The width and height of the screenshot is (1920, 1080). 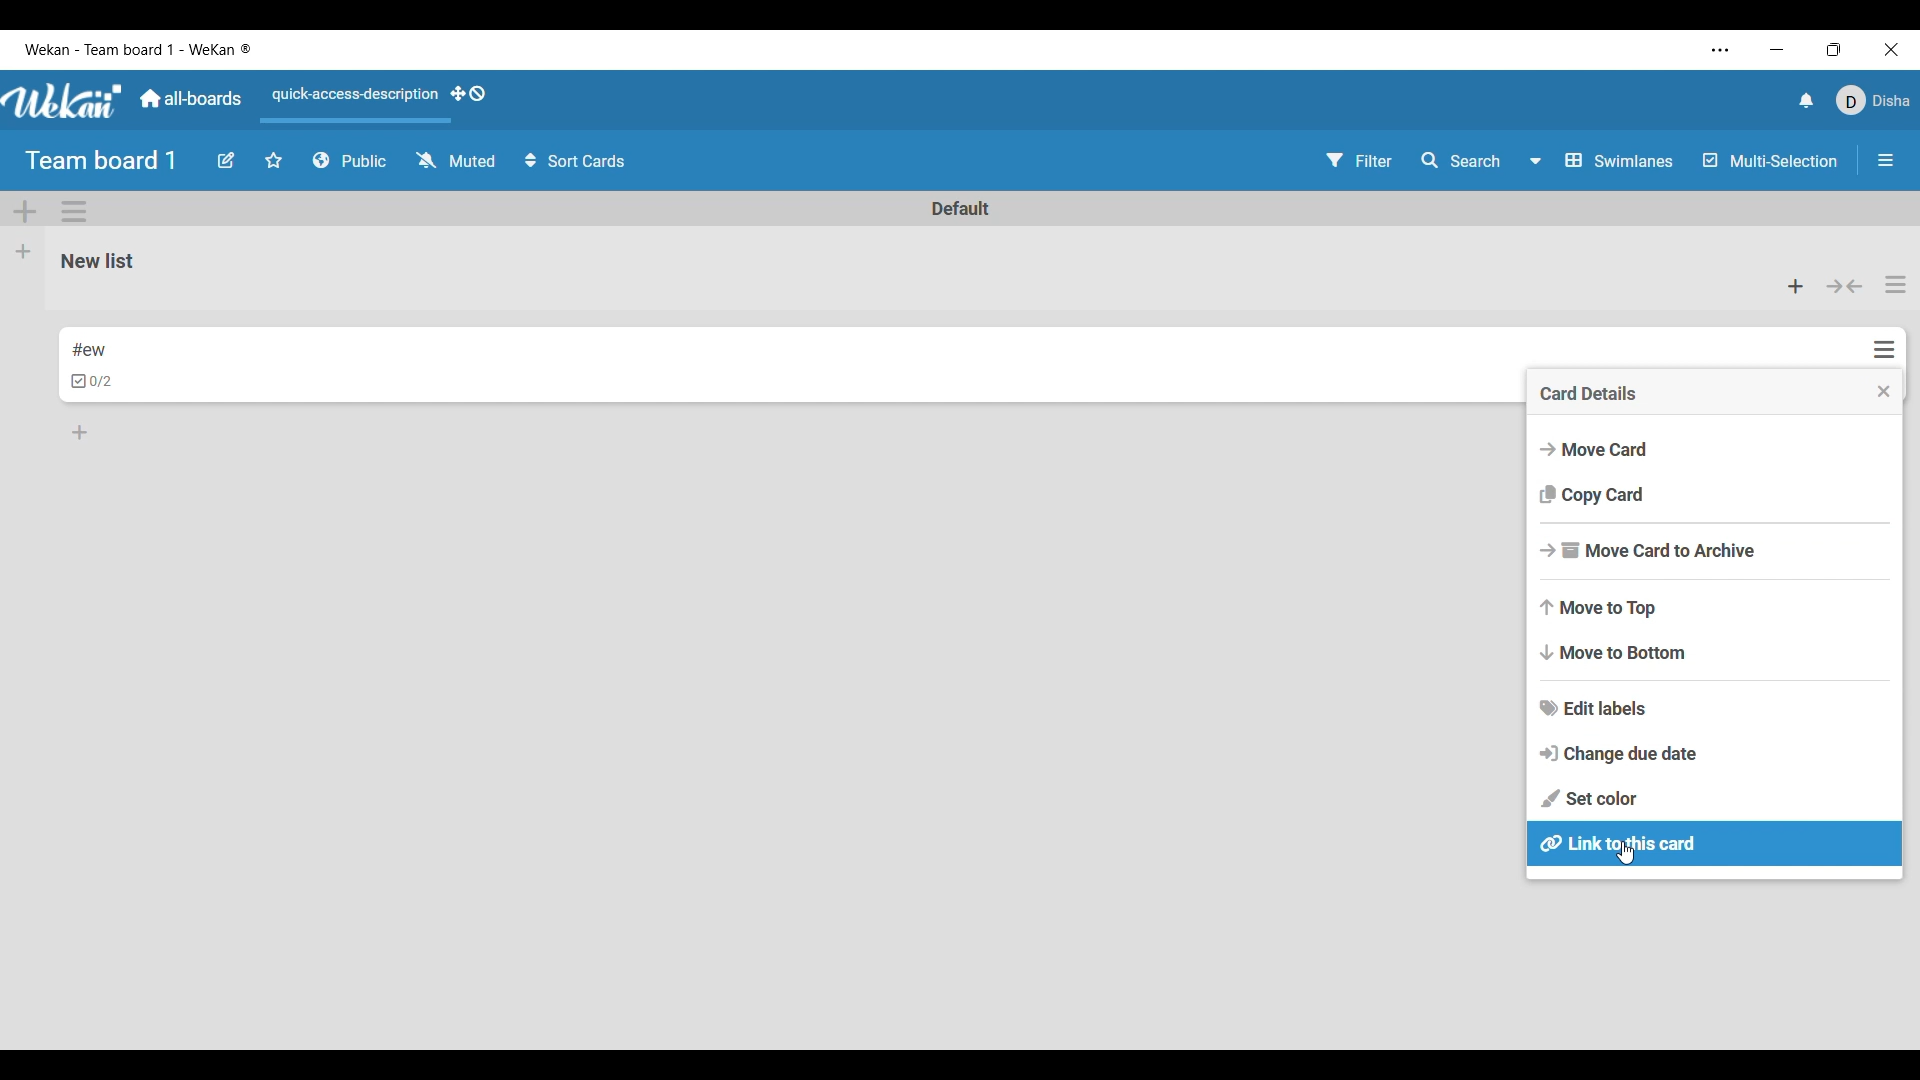 What do you see at coordinates (1884, 391) in the screenshot?
I see `Close menu` at bounding box center [1884, 391].